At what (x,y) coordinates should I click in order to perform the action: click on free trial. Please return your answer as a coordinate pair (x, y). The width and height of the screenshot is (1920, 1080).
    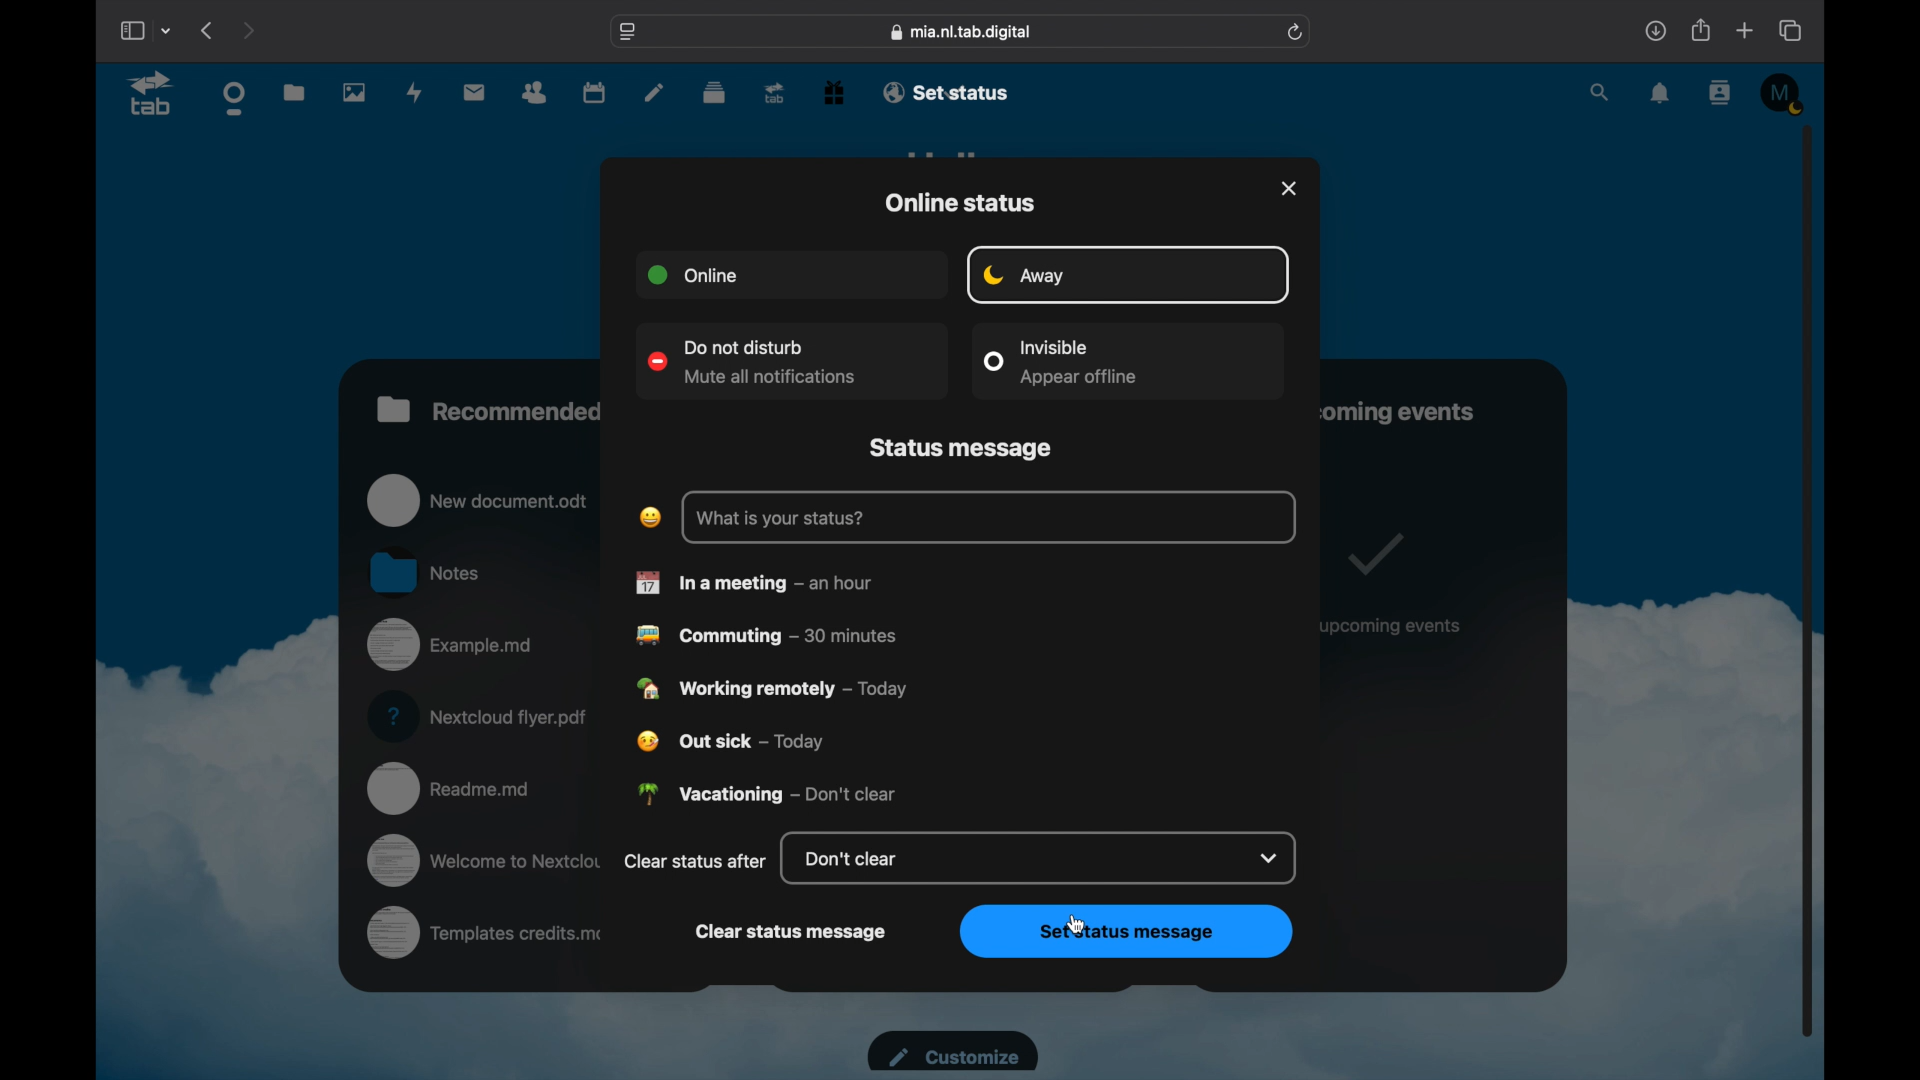
    Looking at the image, I should click on (834, 91).